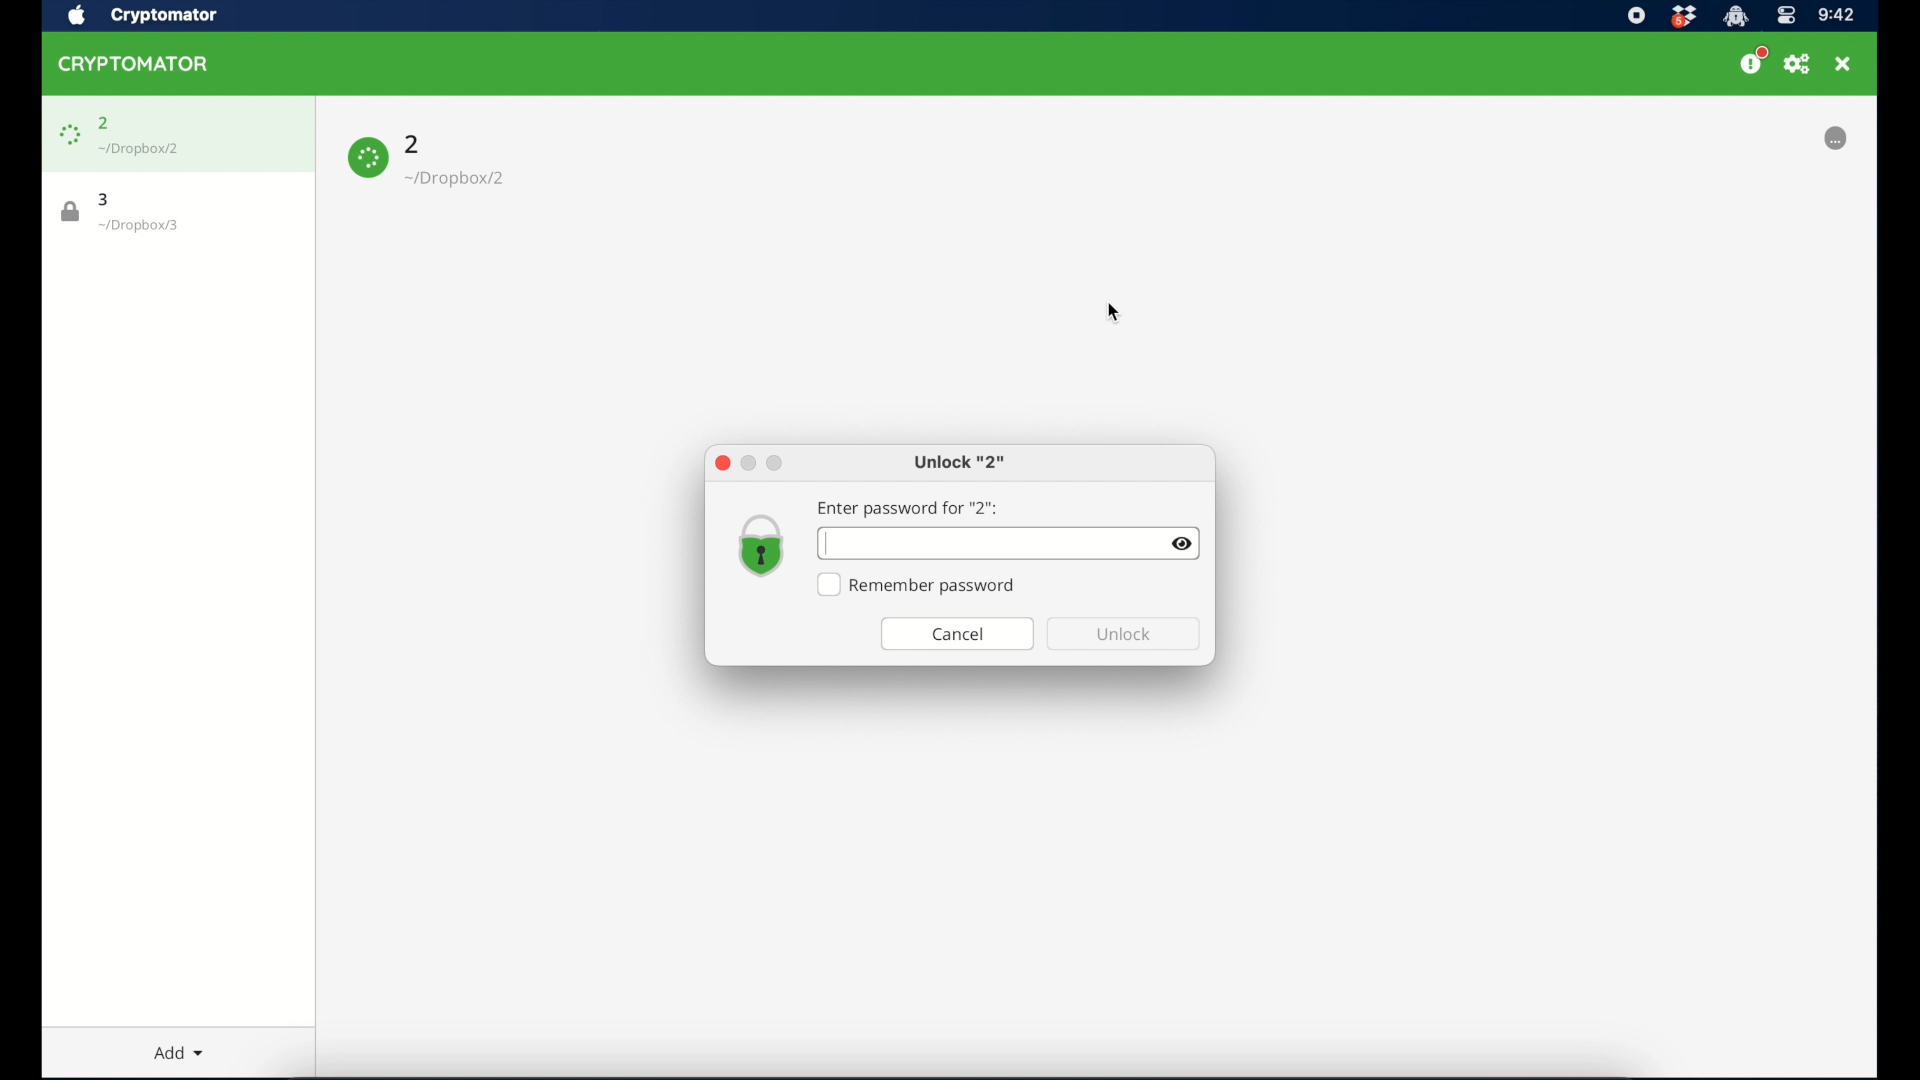  What do you see at coordinates (1752, 61) in the screenshot?
I see `support us` at bounding box center [1752, 61].